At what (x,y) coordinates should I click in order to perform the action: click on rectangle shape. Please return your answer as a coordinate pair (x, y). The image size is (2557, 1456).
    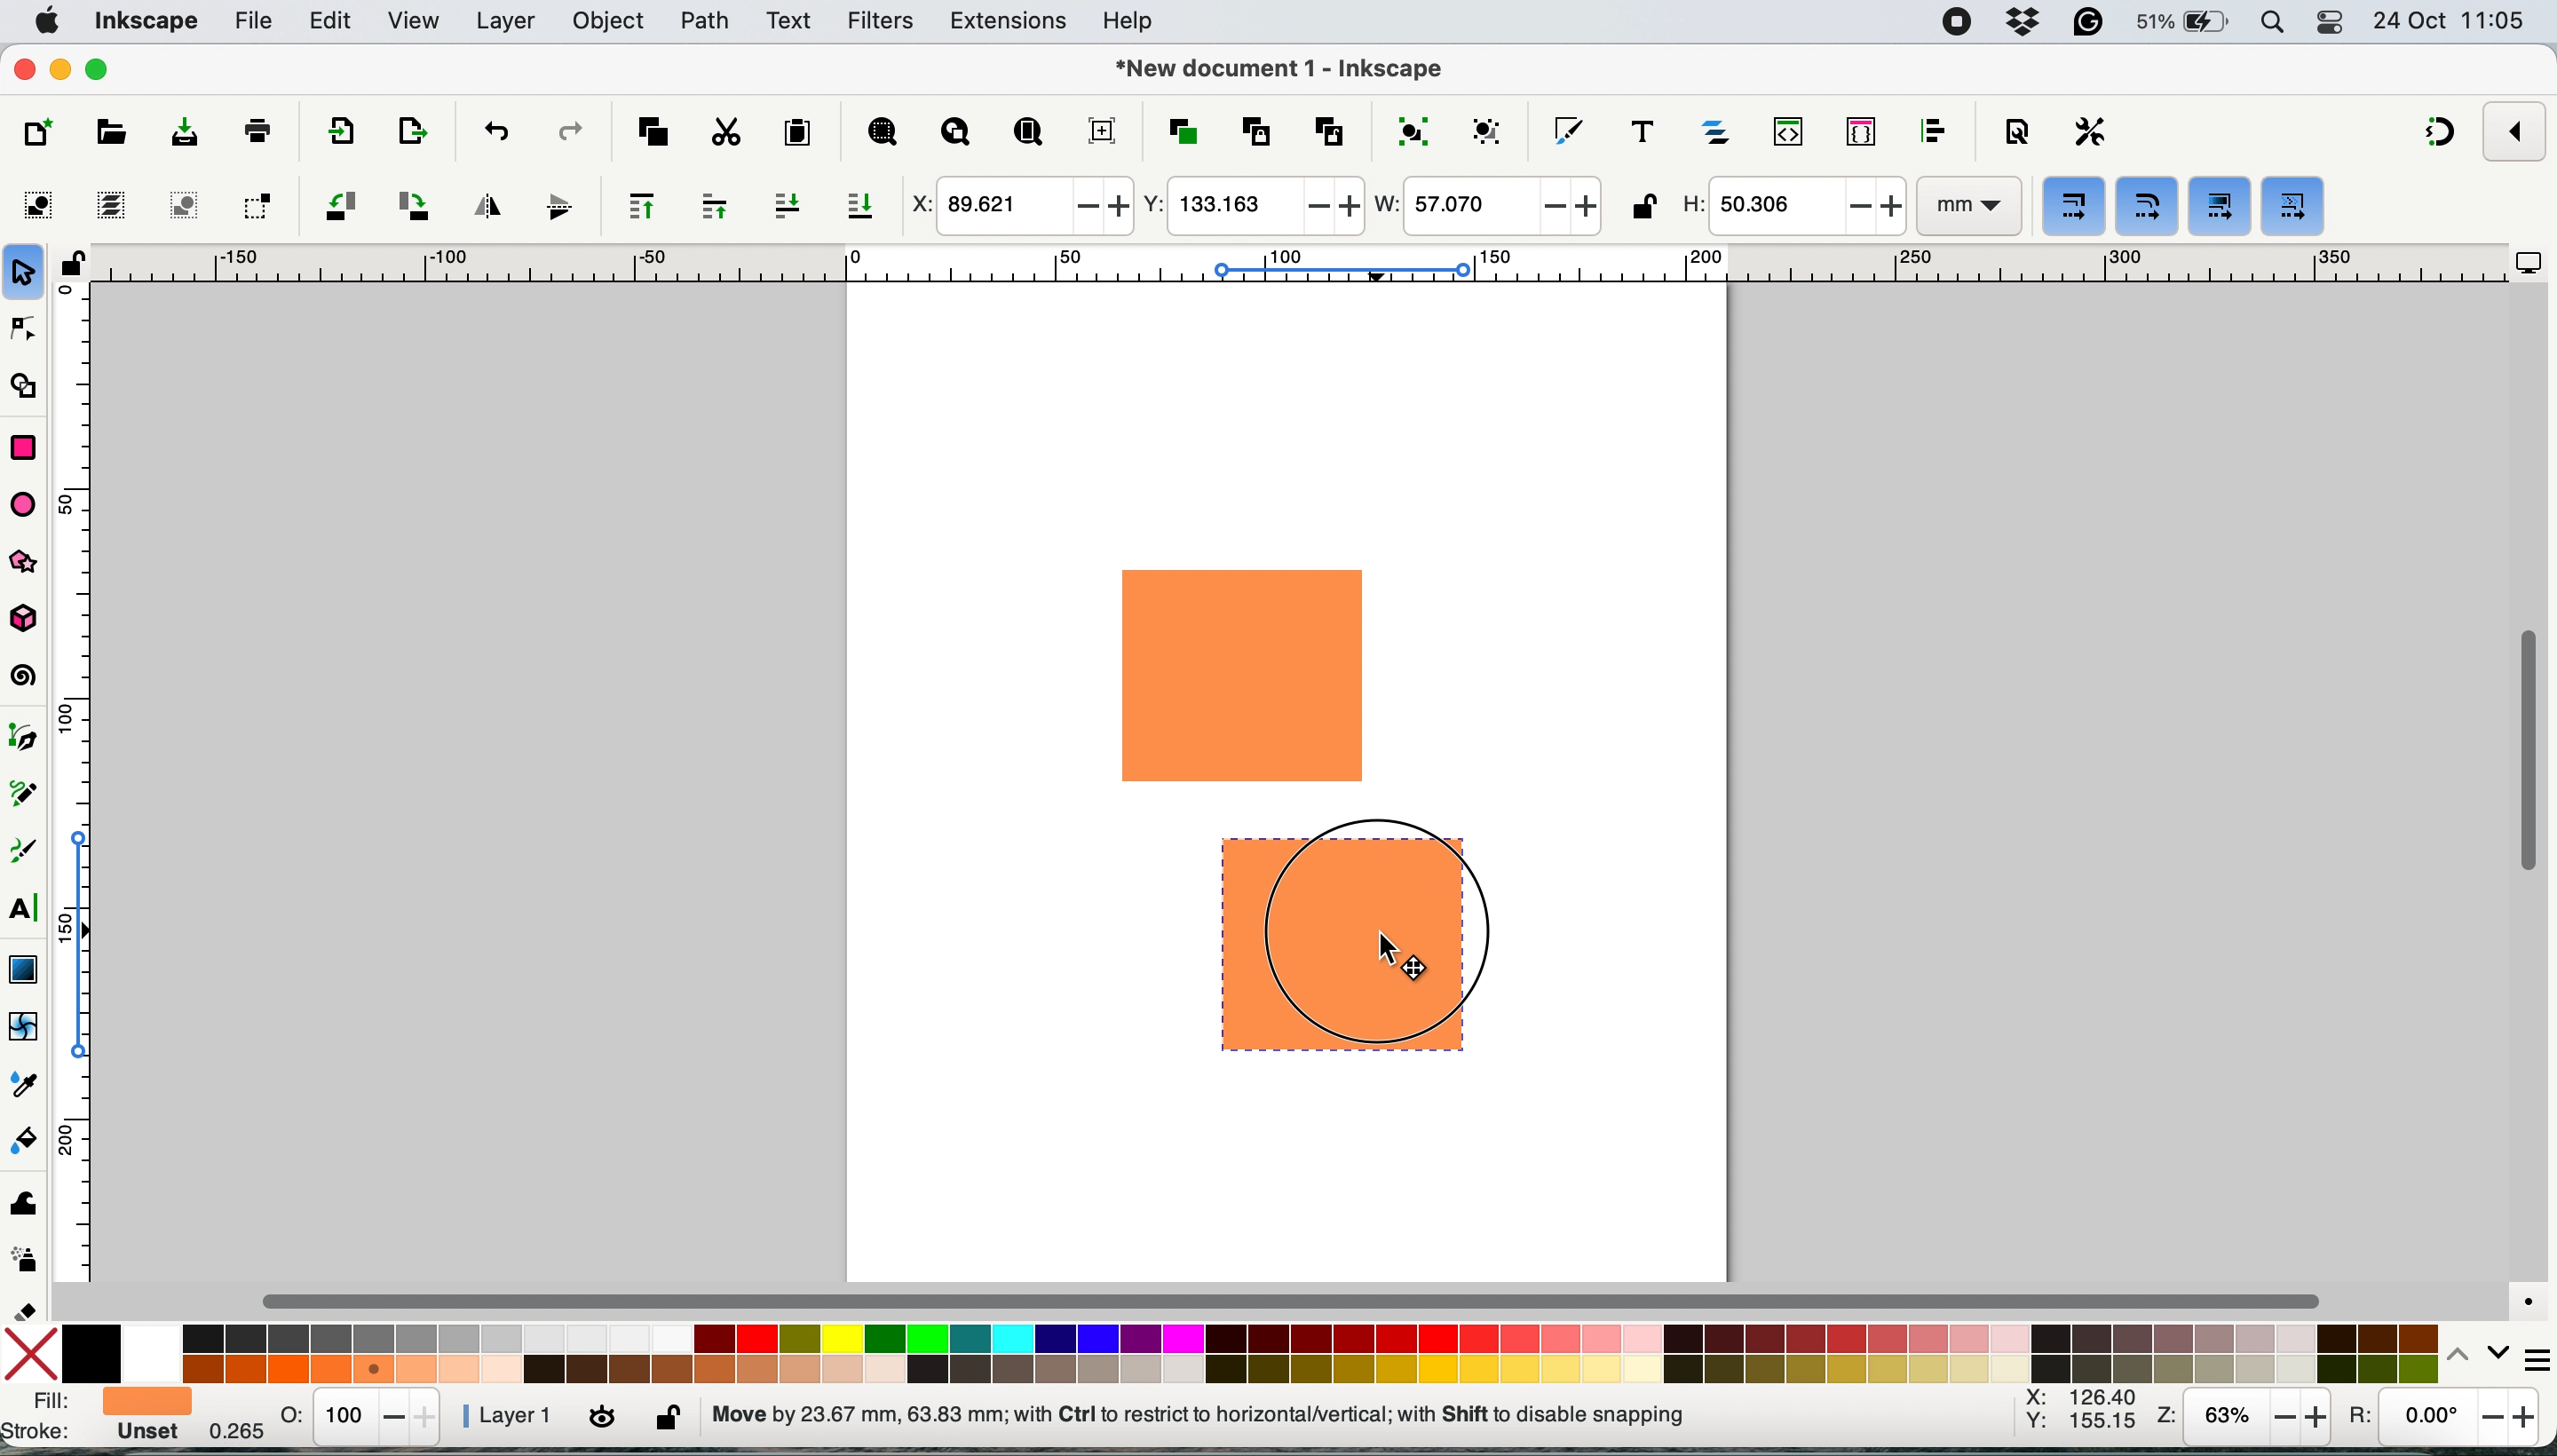
    Looking at the image, I should click on (1243, 675).